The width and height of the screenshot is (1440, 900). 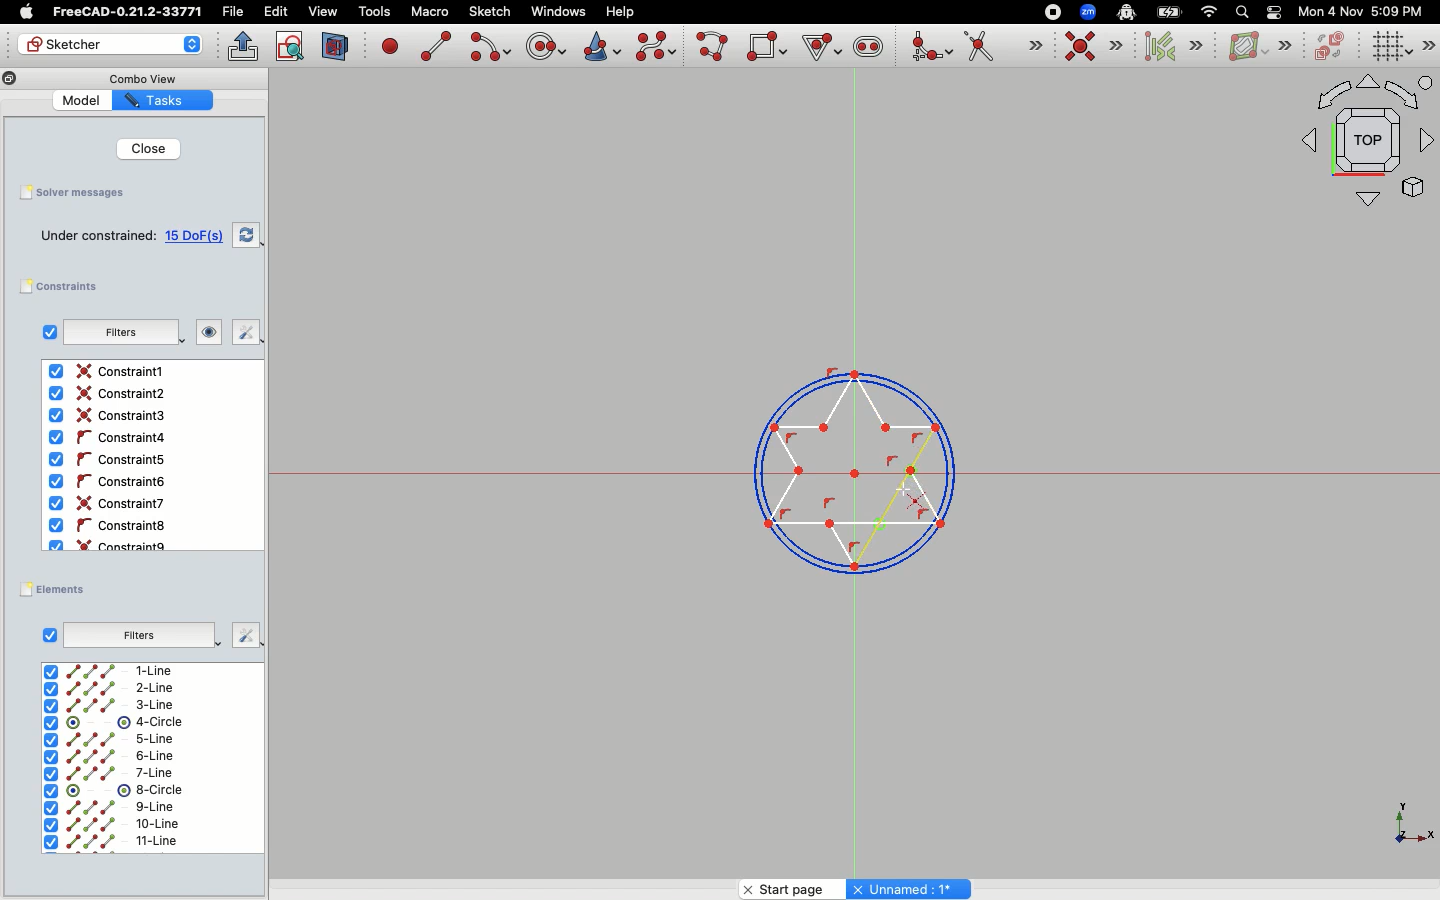 I want to click on Battery, so click(x=1170, y=11).